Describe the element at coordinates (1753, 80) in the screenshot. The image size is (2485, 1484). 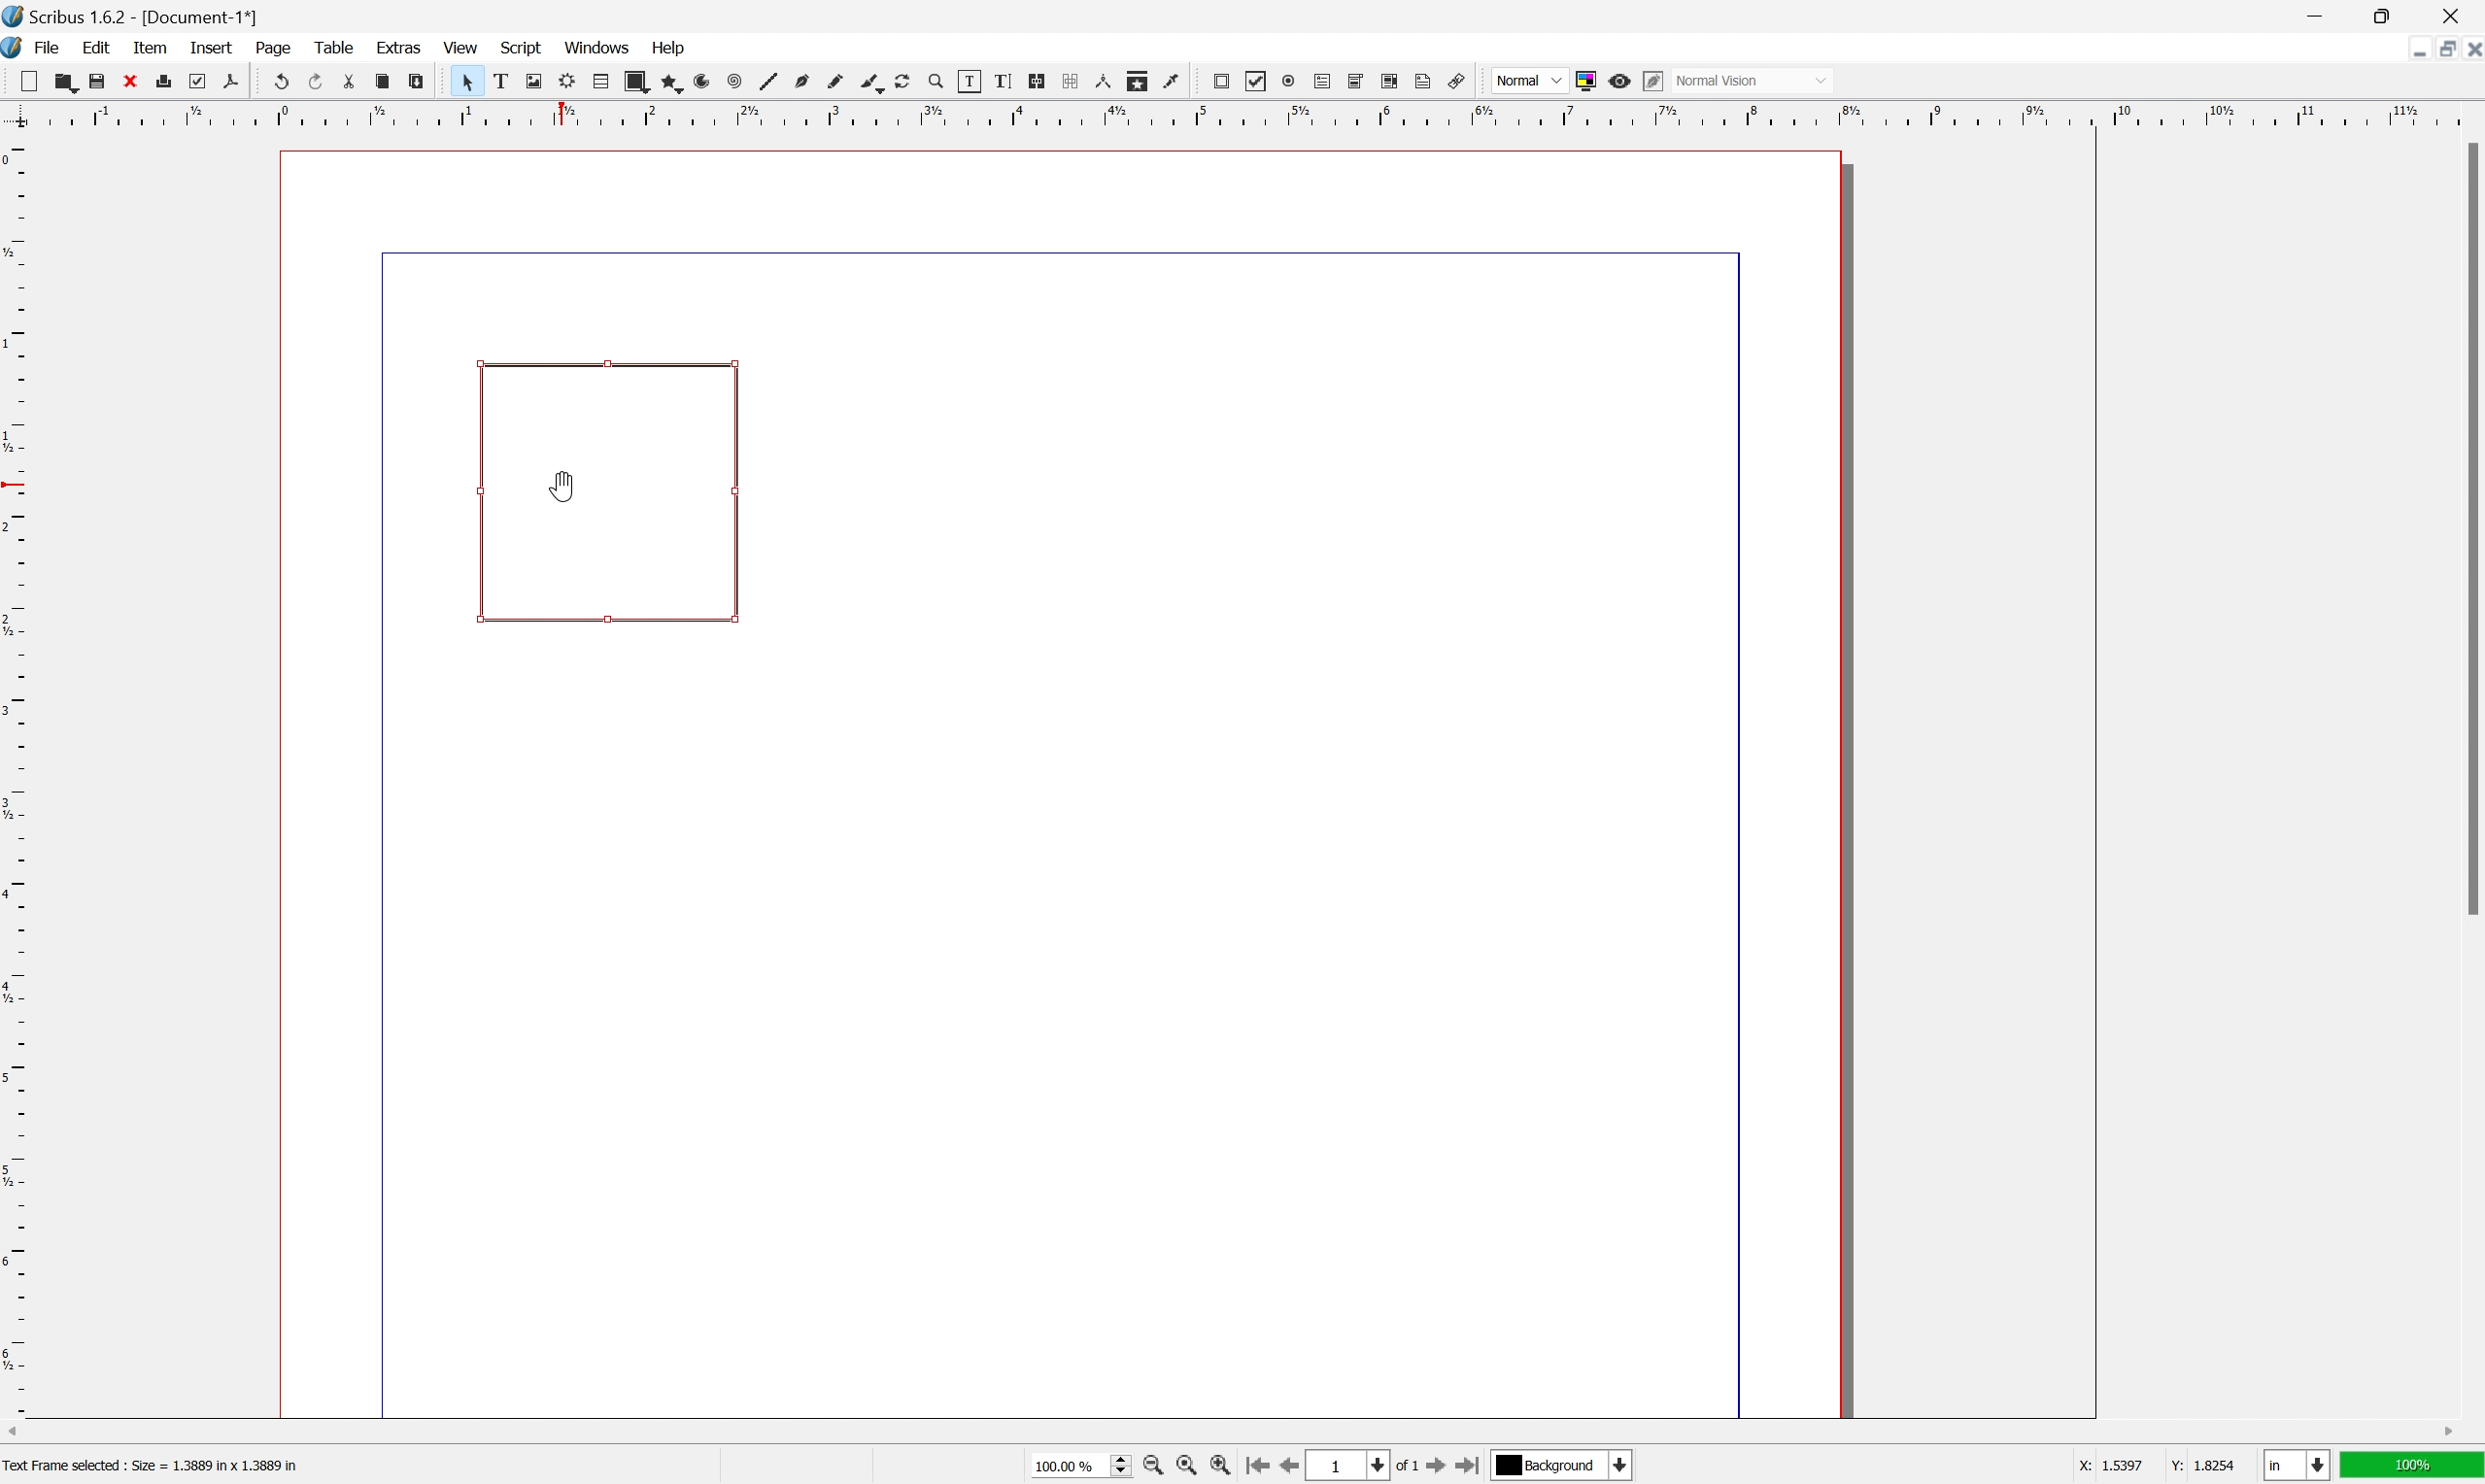
I see `normal vision` at that location.